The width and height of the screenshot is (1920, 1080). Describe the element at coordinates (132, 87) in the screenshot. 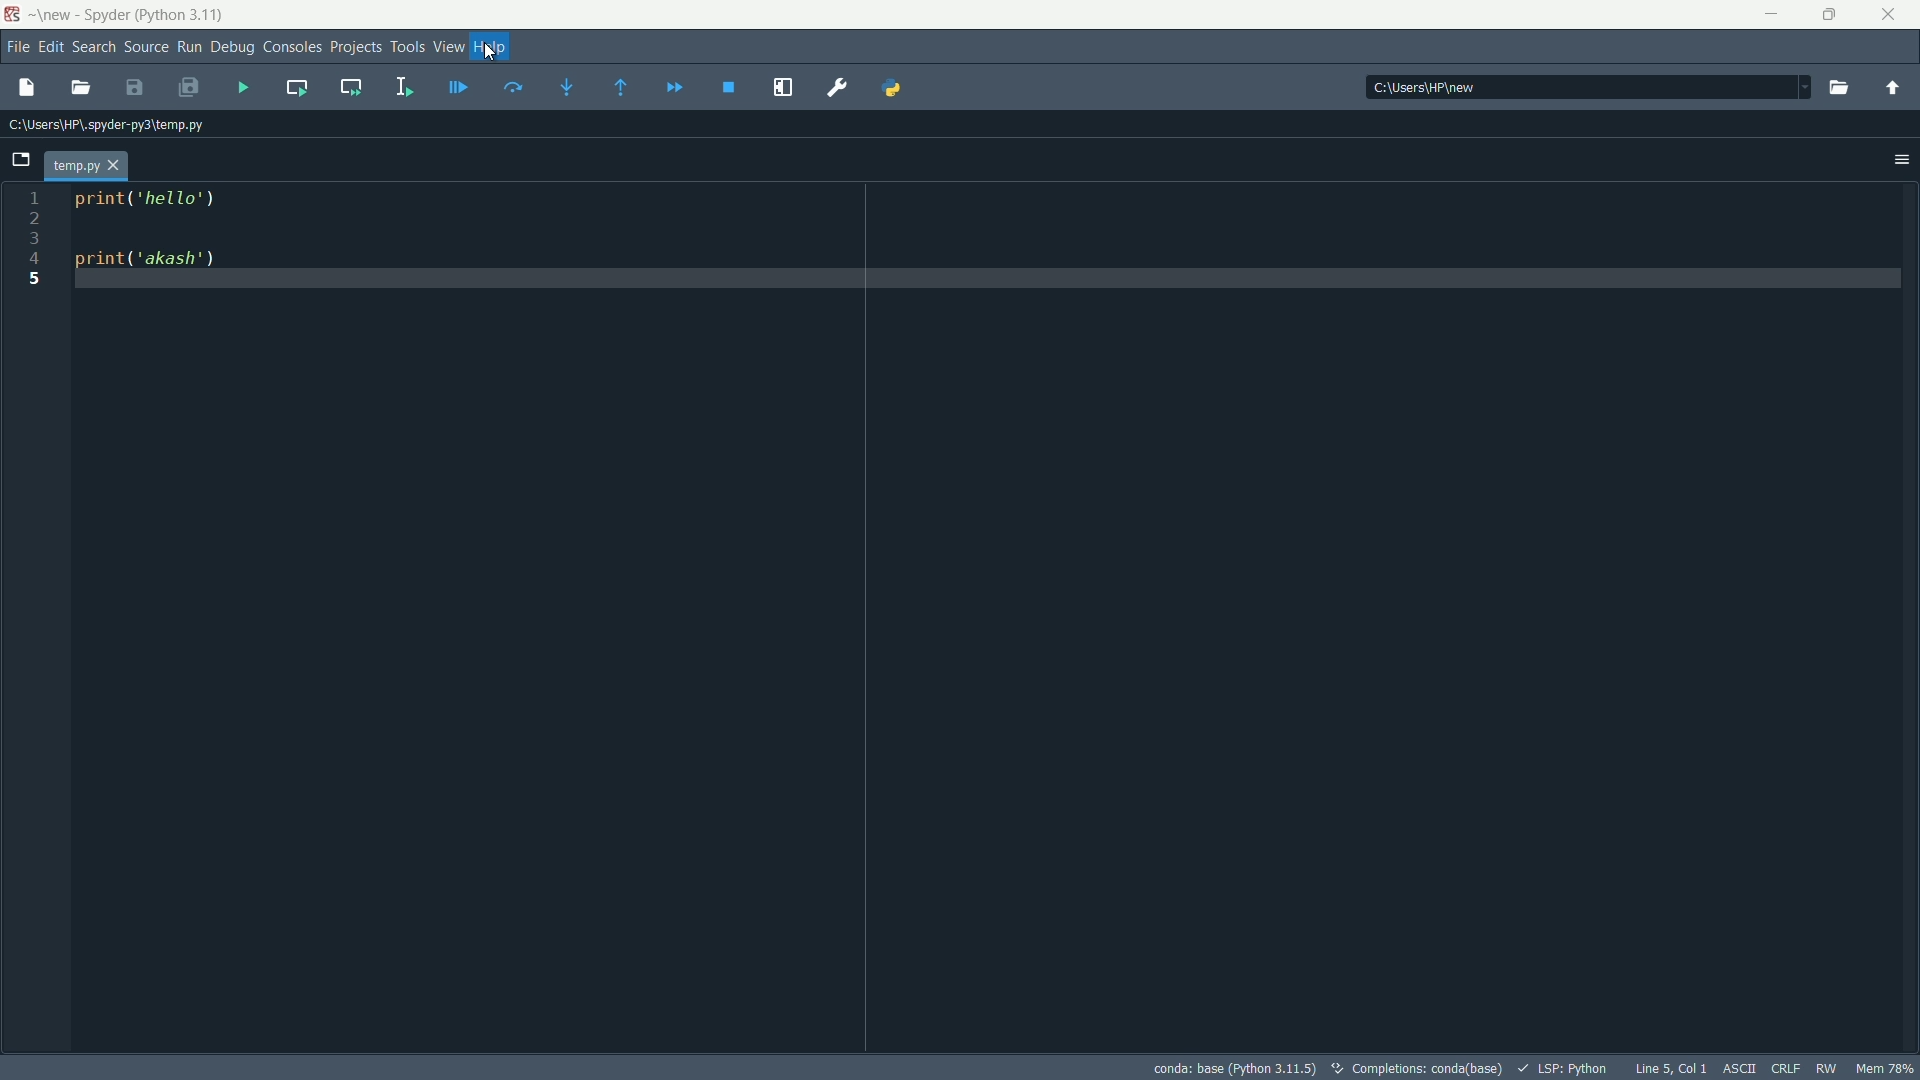

I see `save file` at that location.